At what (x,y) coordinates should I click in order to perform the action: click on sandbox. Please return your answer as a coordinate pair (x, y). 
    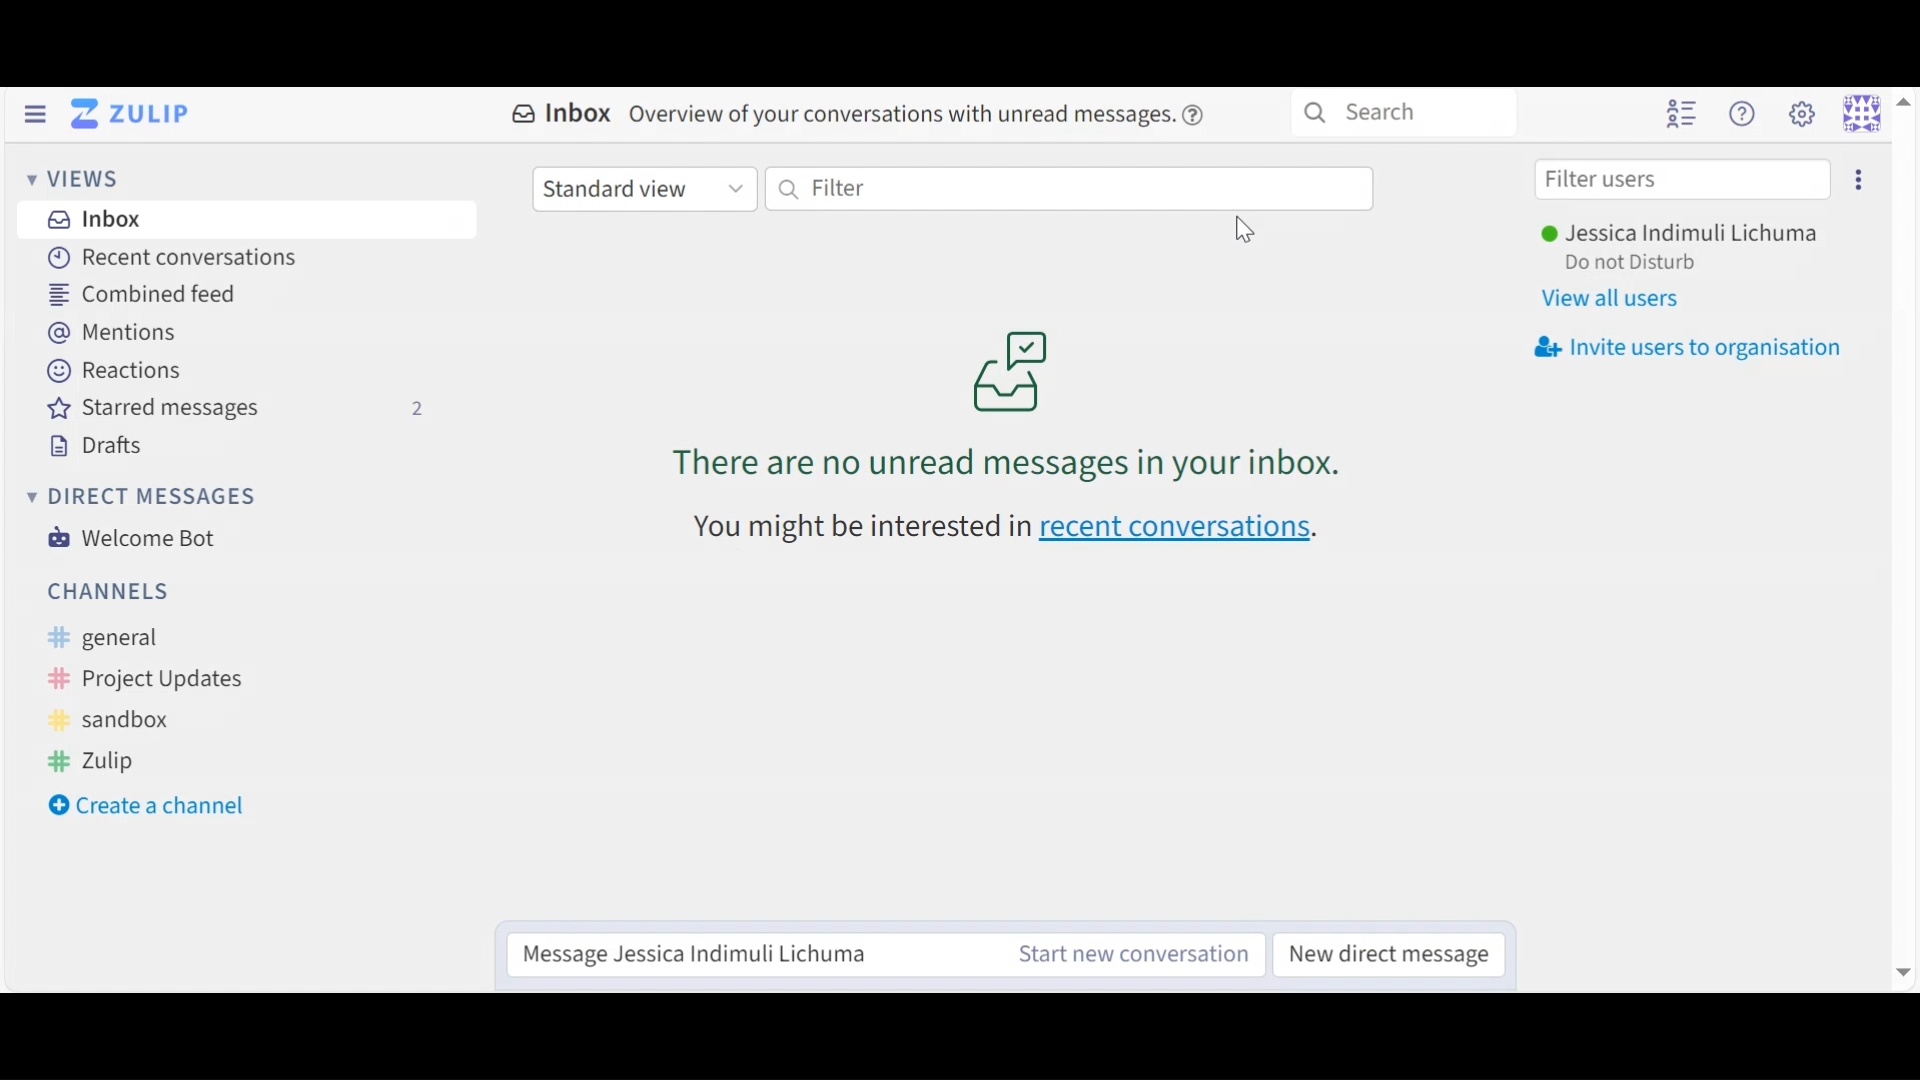
    Looking at the image, I should click on (115, 721).